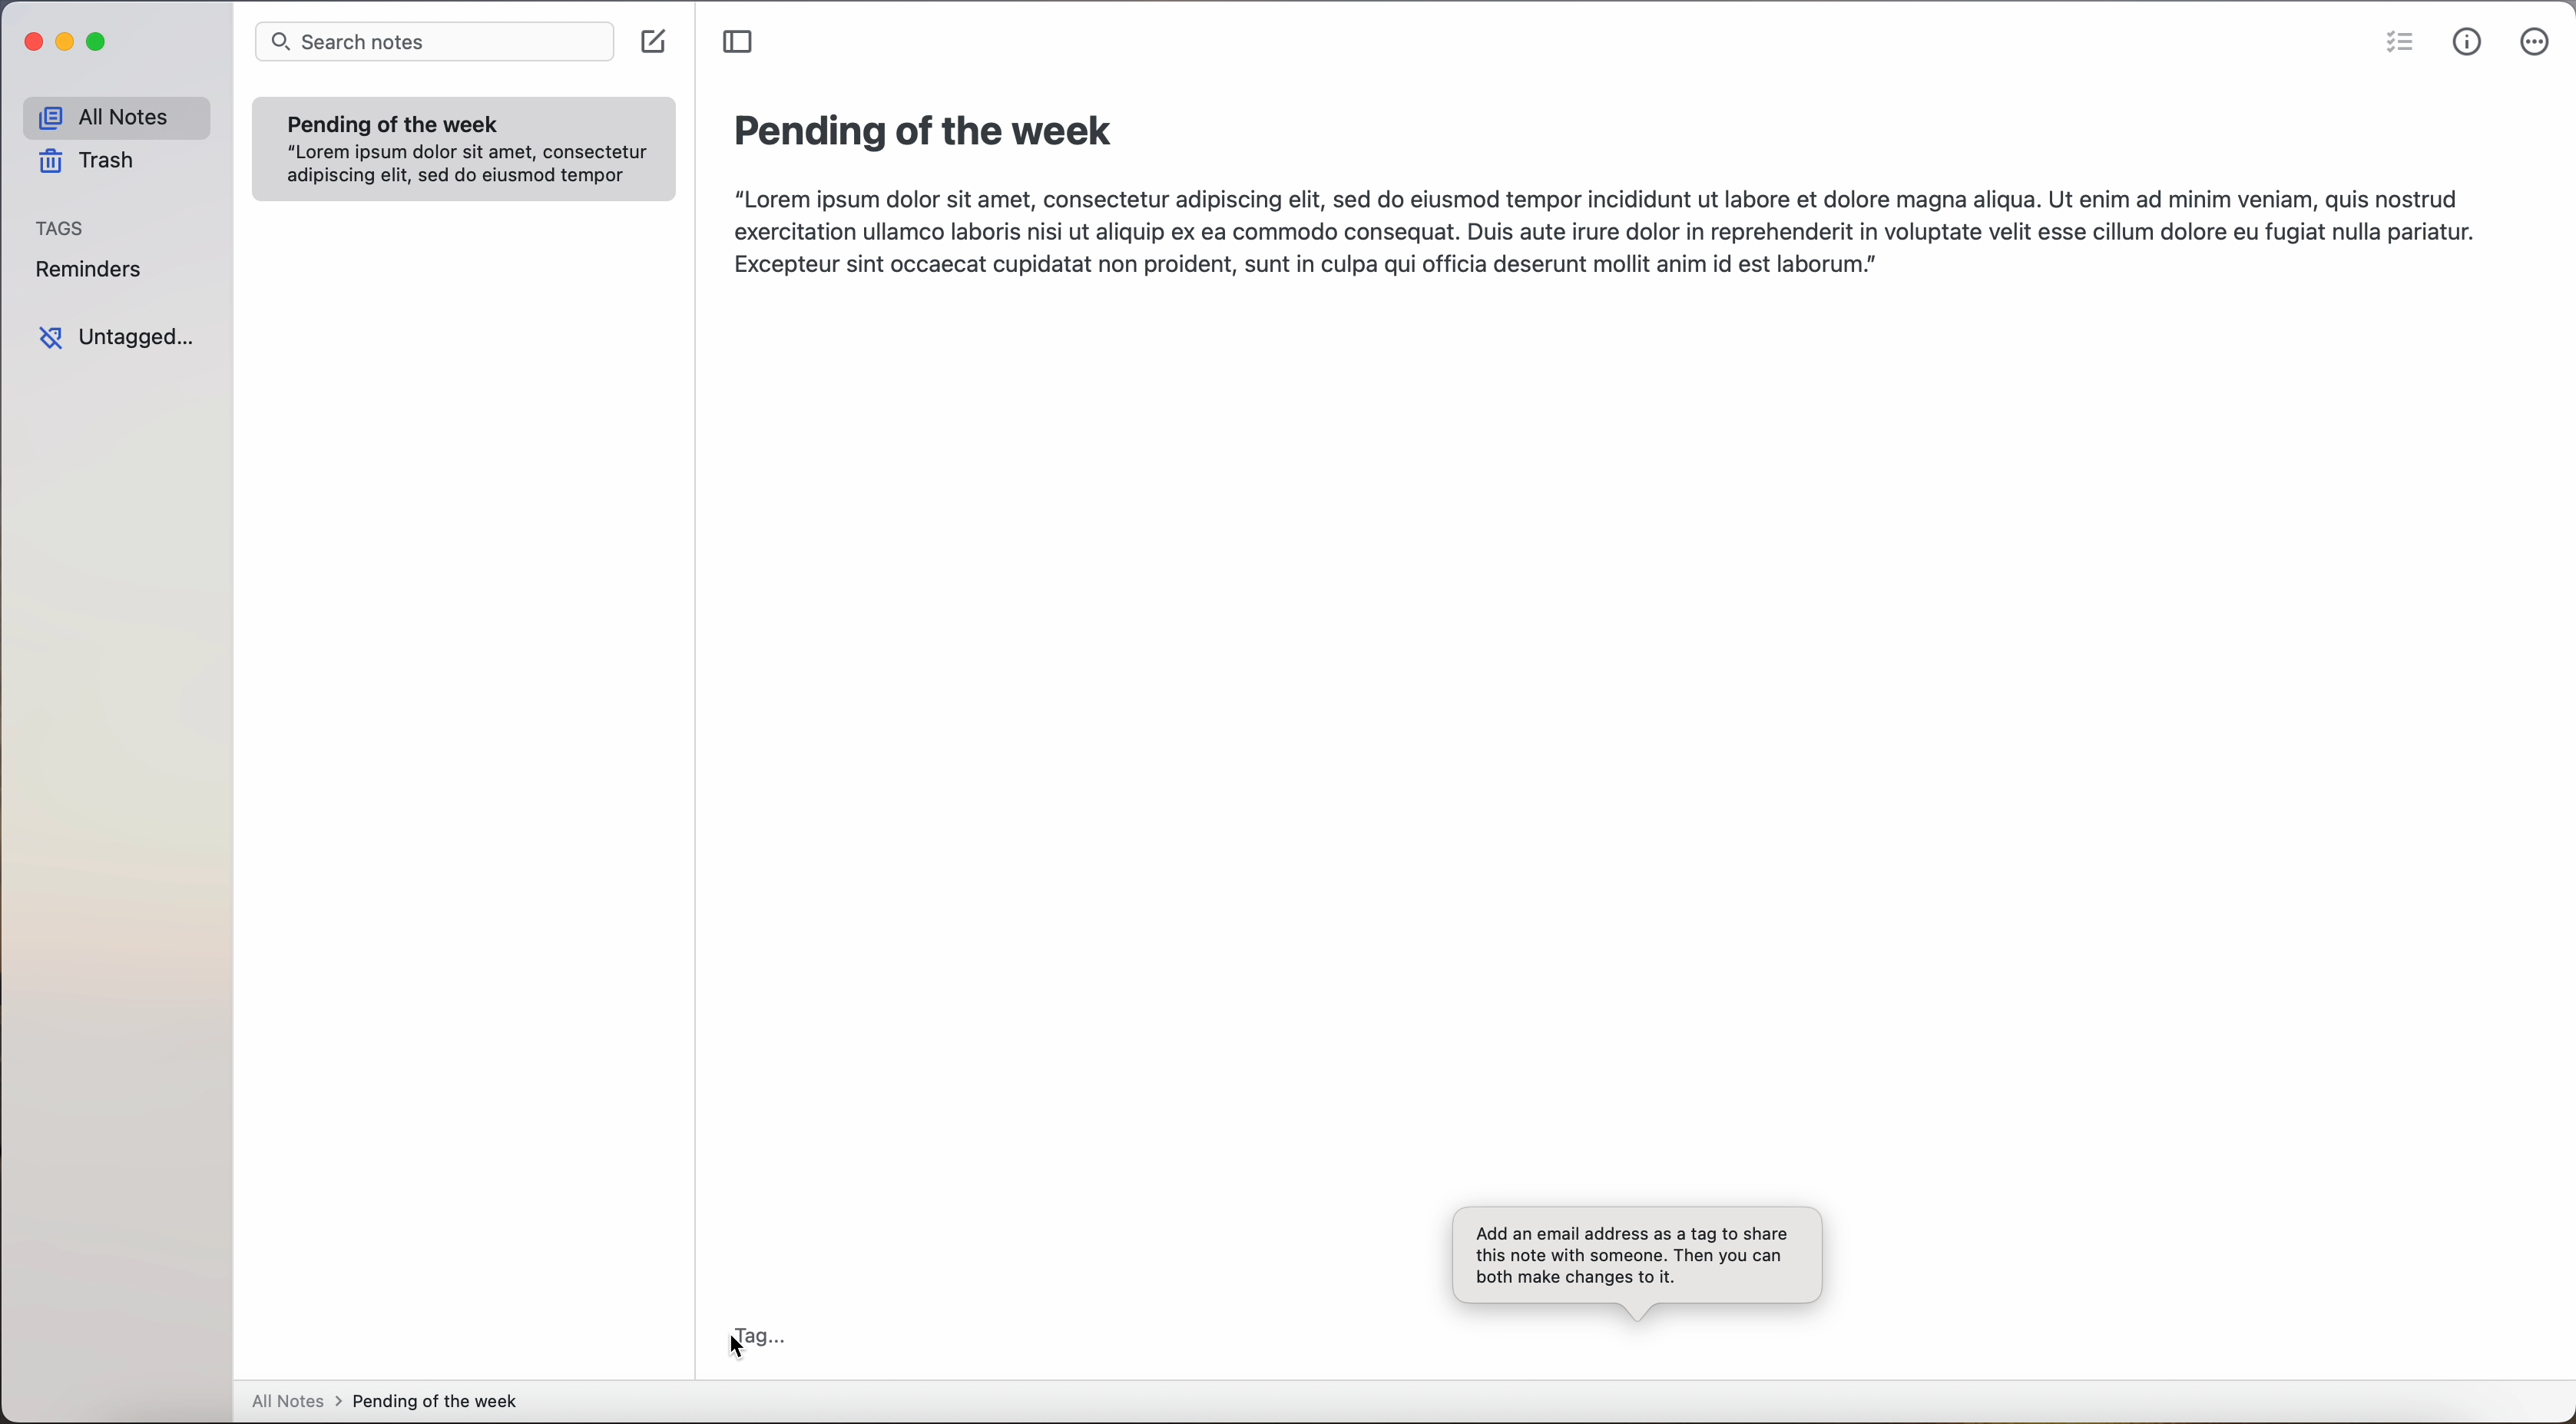 The width and height of the screenshot is (2576, 1424). Describe the element at coordinates (436, 41) in the screenshot. I see `search notes` at that location.